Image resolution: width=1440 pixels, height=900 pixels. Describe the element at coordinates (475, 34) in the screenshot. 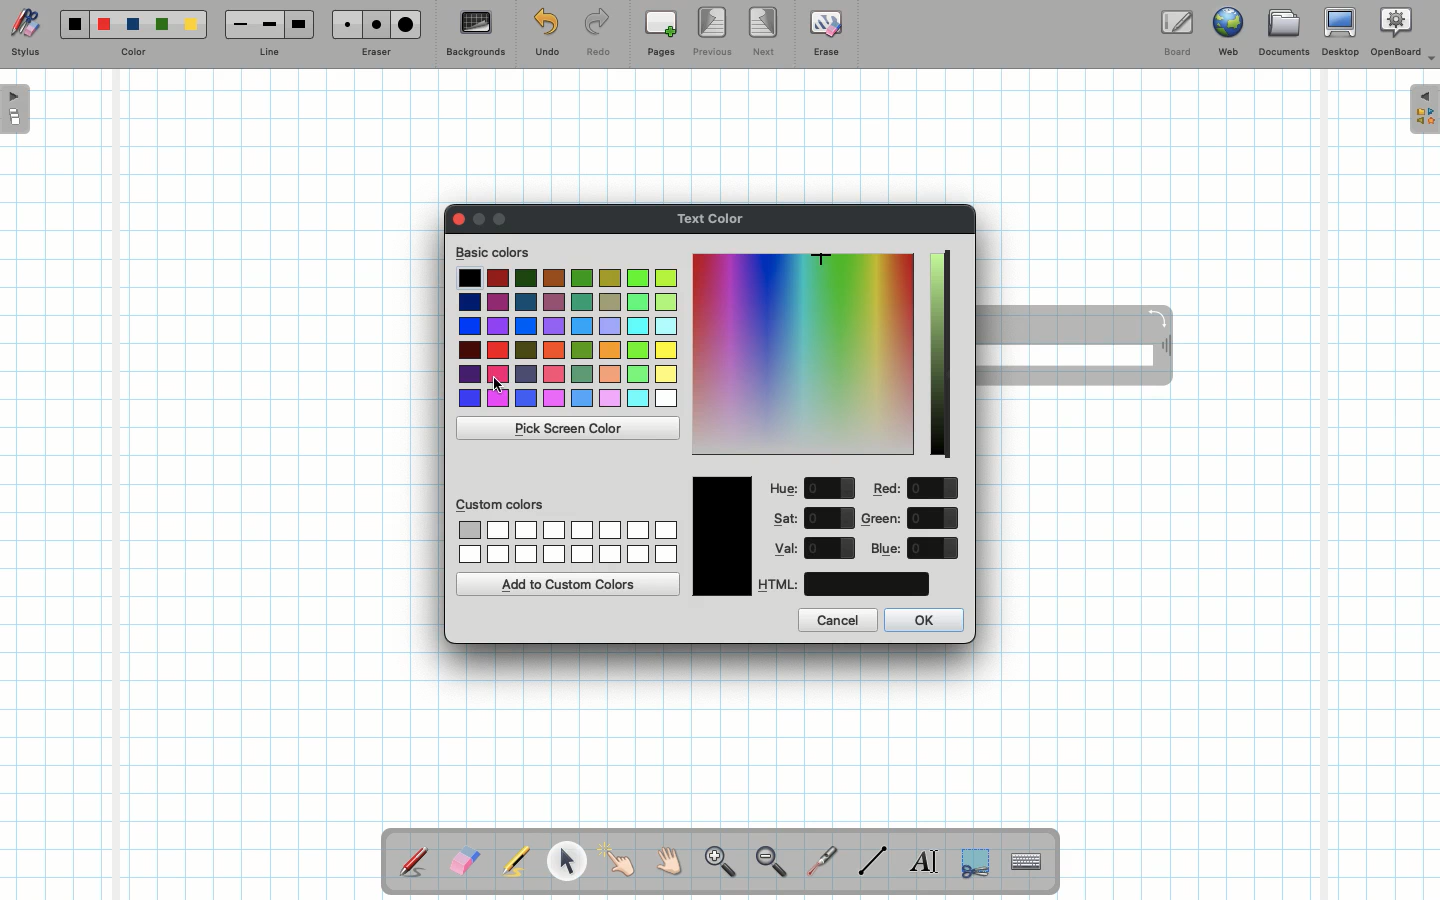

I see `Backgrounds` at that location.